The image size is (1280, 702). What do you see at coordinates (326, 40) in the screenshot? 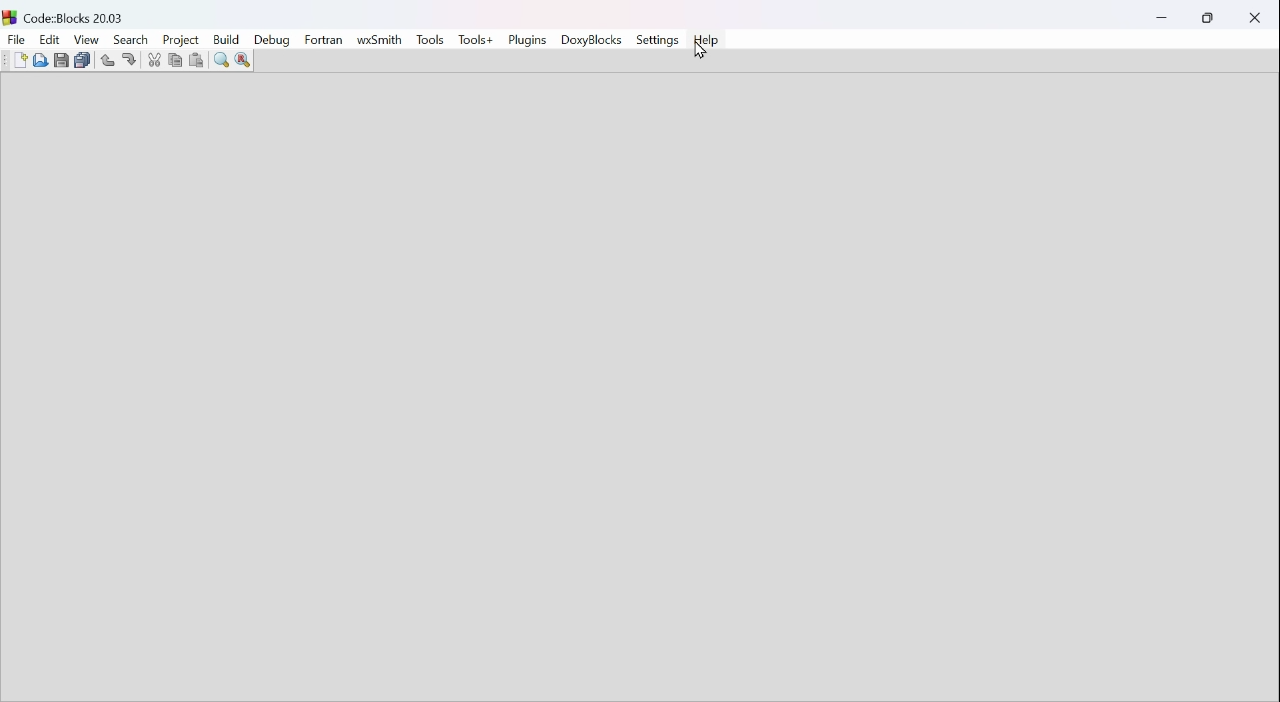
I see `Fortran` at bounding box center [326, 40].